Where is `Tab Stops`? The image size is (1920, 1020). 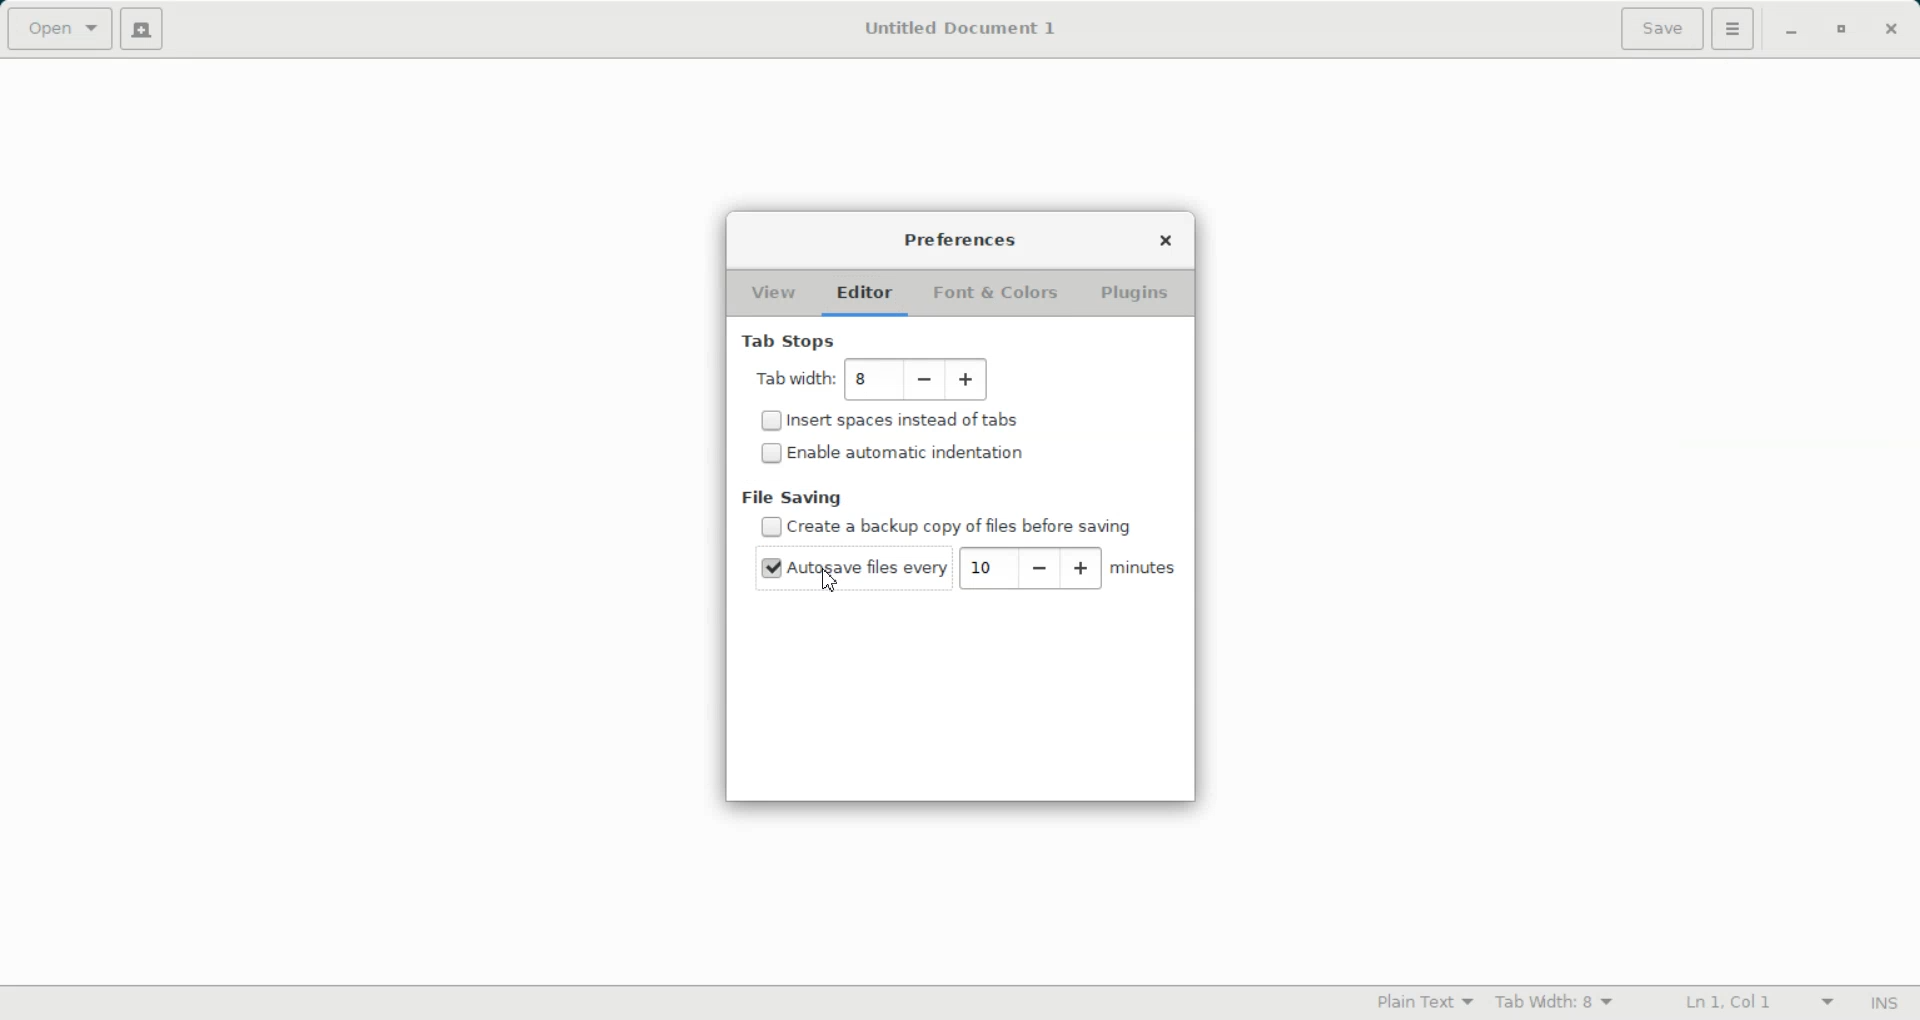 Tab Stops is located at coordinates (789, 341).